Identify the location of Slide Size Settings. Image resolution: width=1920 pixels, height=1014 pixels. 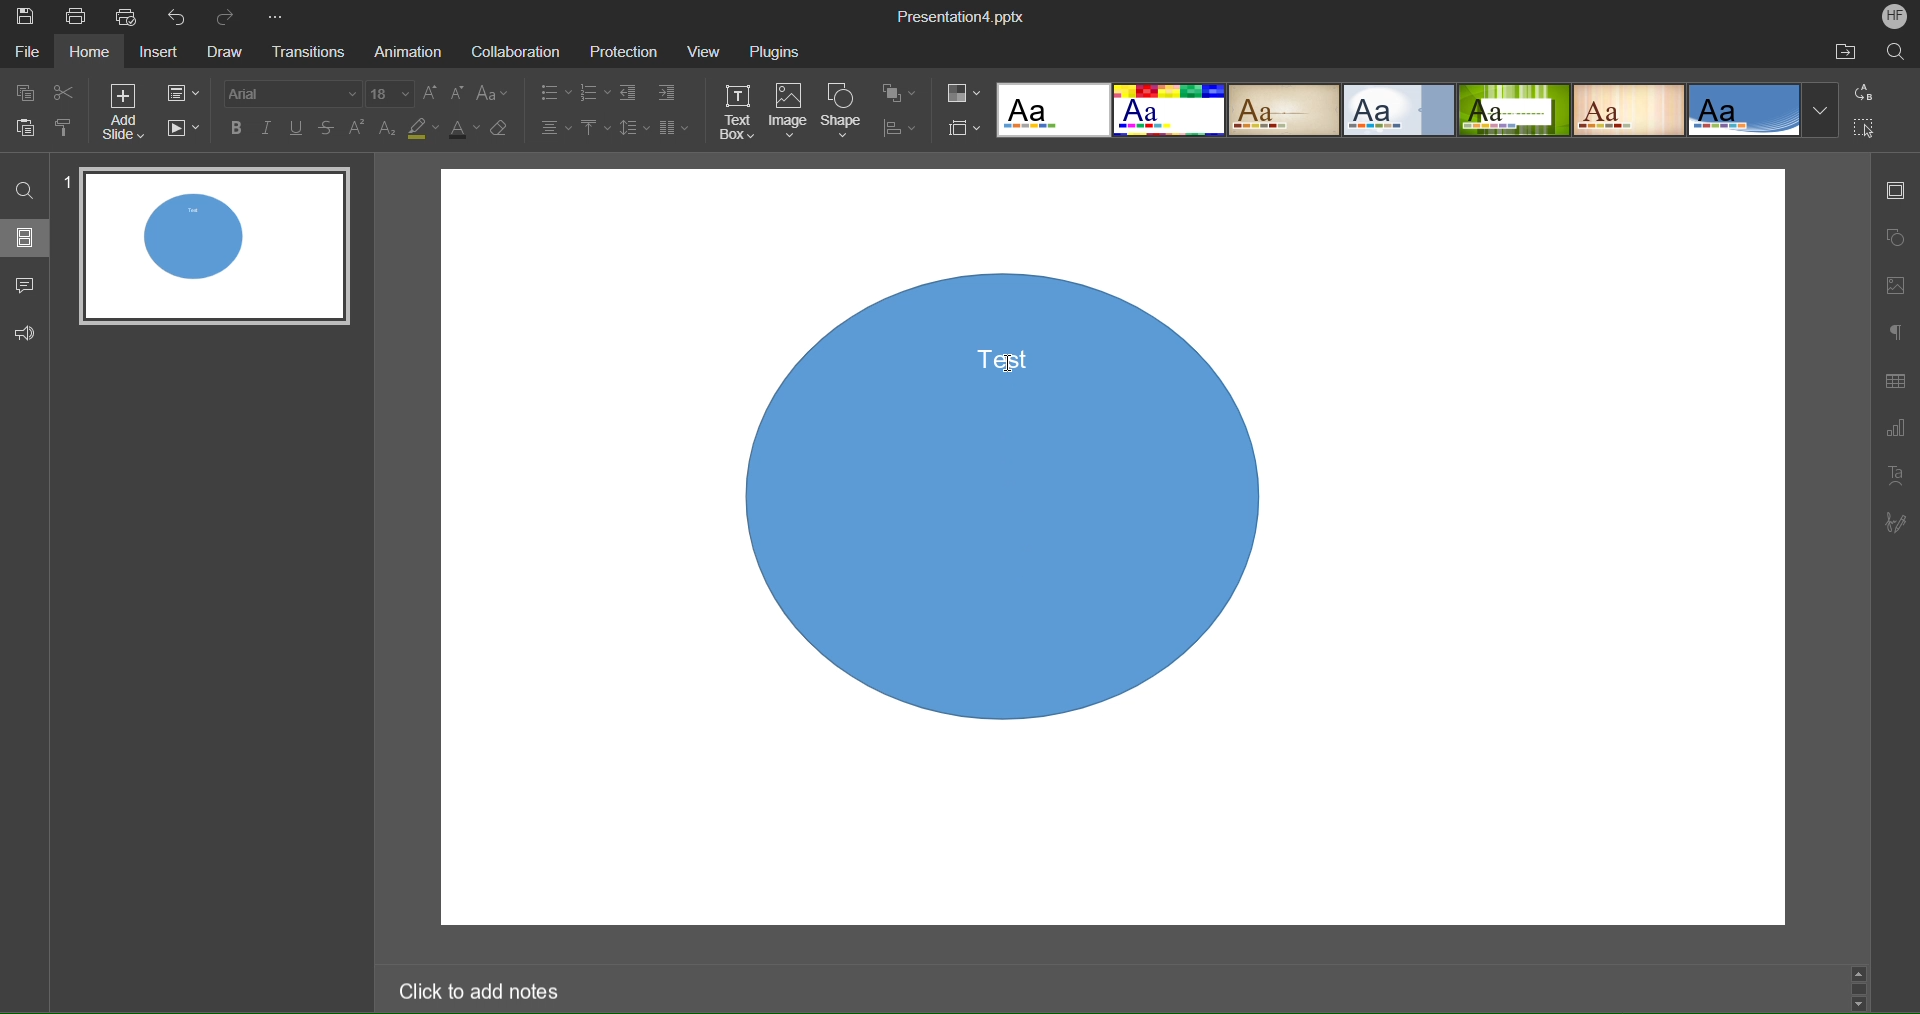
(966, 130).